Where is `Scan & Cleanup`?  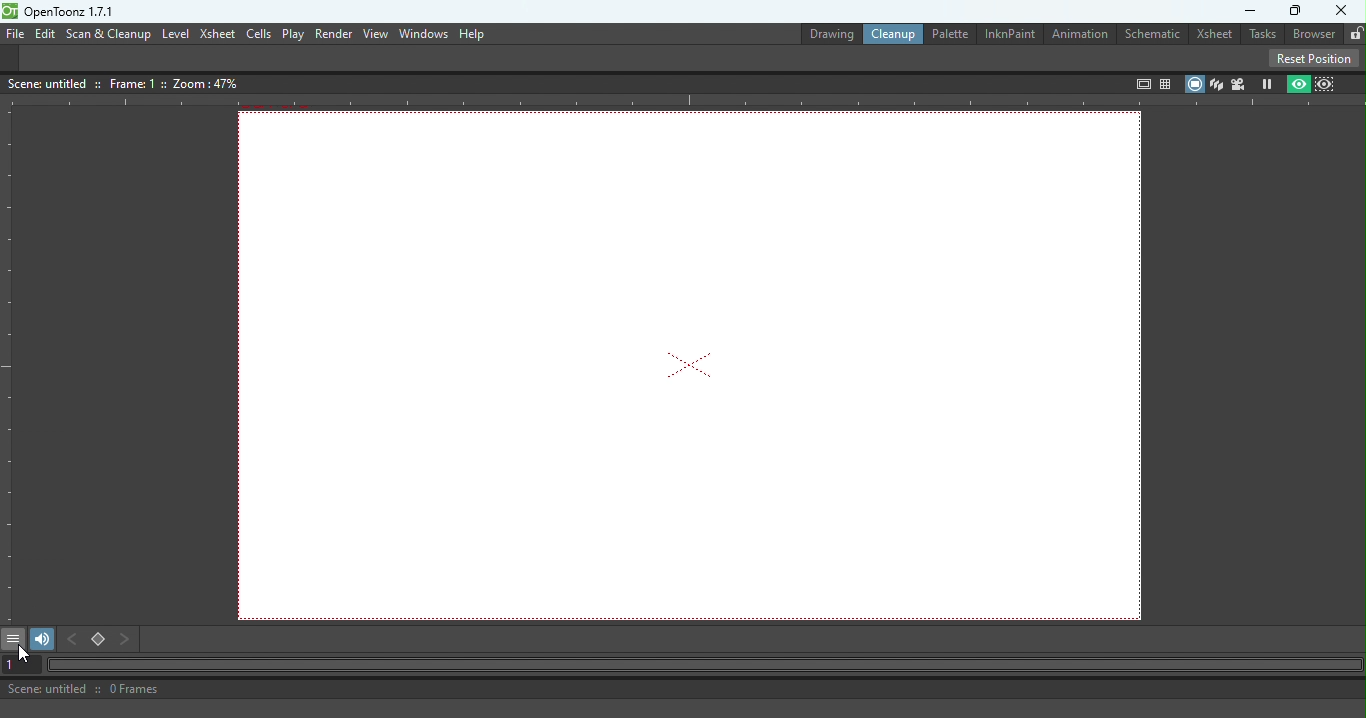
Scan & Cleanup is located at coordinates (109, 35).